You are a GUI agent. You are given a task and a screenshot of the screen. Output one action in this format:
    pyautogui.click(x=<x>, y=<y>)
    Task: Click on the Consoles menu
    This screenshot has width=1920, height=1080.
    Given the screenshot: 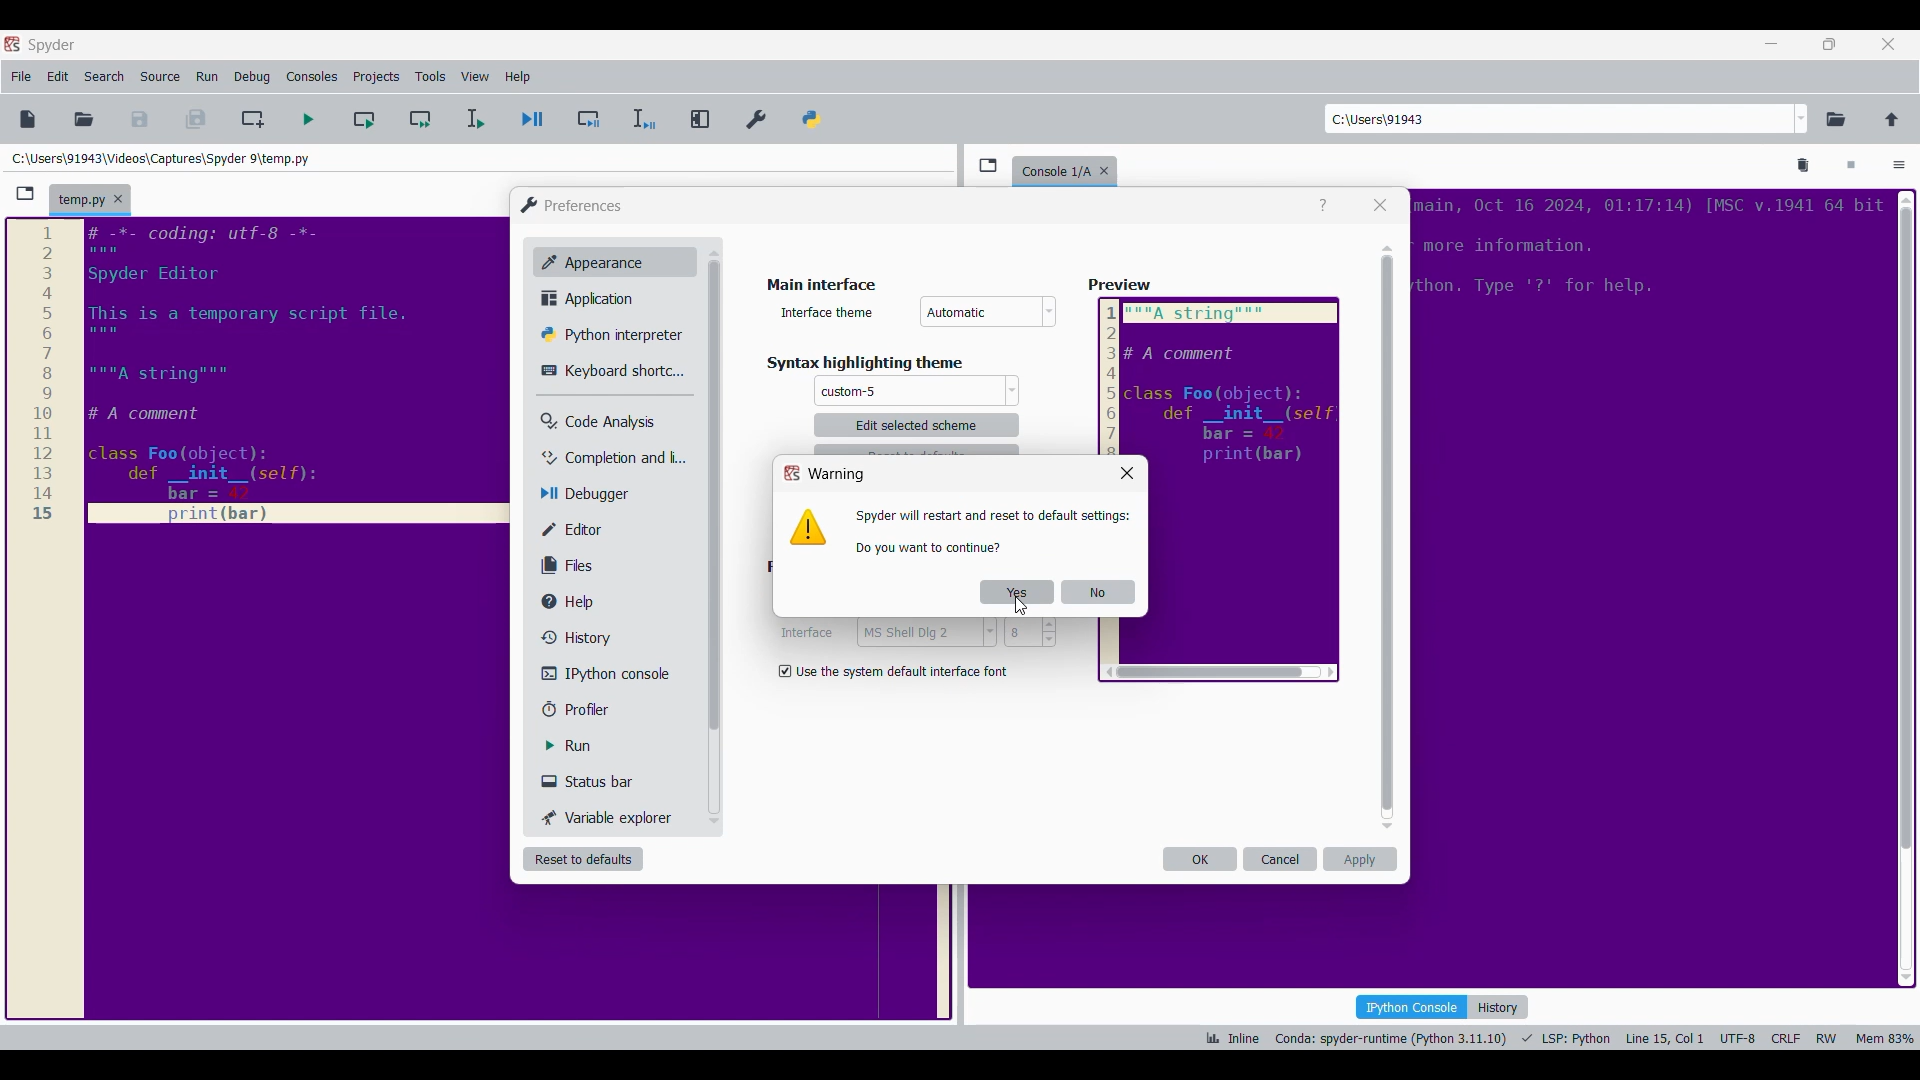 What is the action you would take?
    pyautogui.click(x=312, y=77)
    